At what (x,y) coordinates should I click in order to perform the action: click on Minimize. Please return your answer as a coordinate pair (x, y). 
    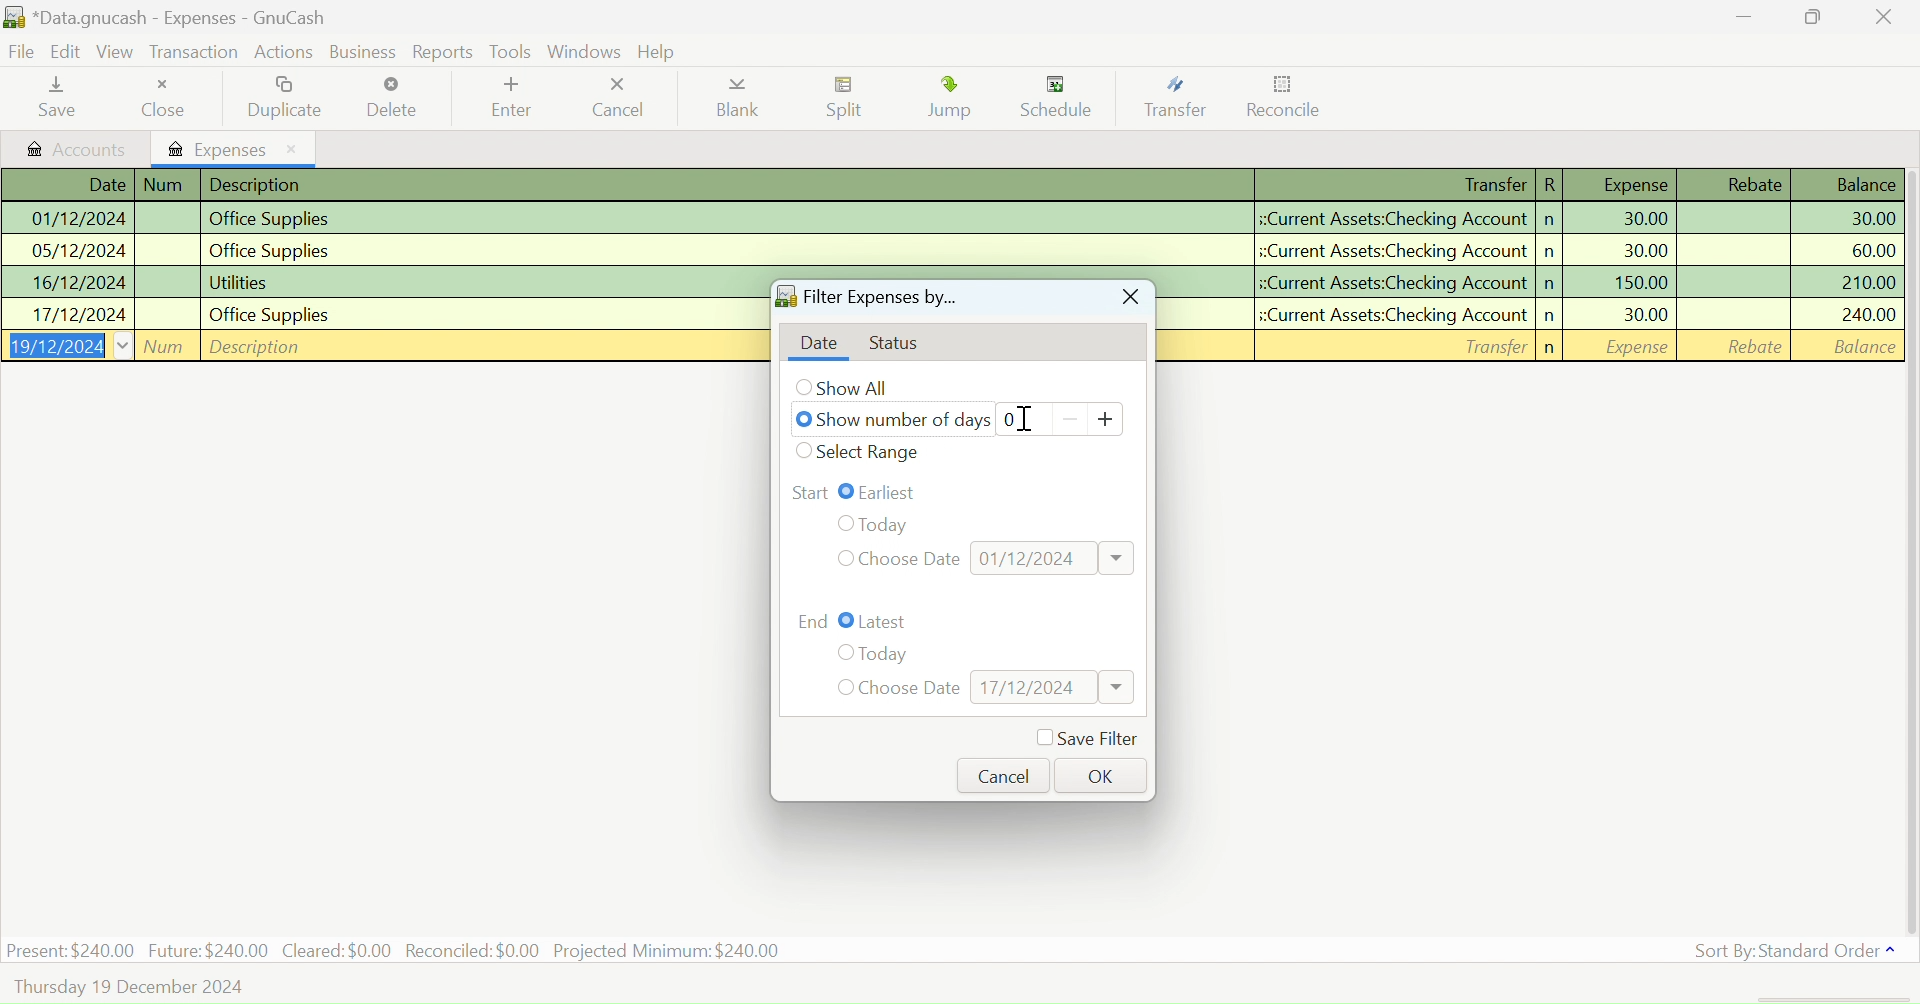
    Looking at the image, I should click on (1814, 16).